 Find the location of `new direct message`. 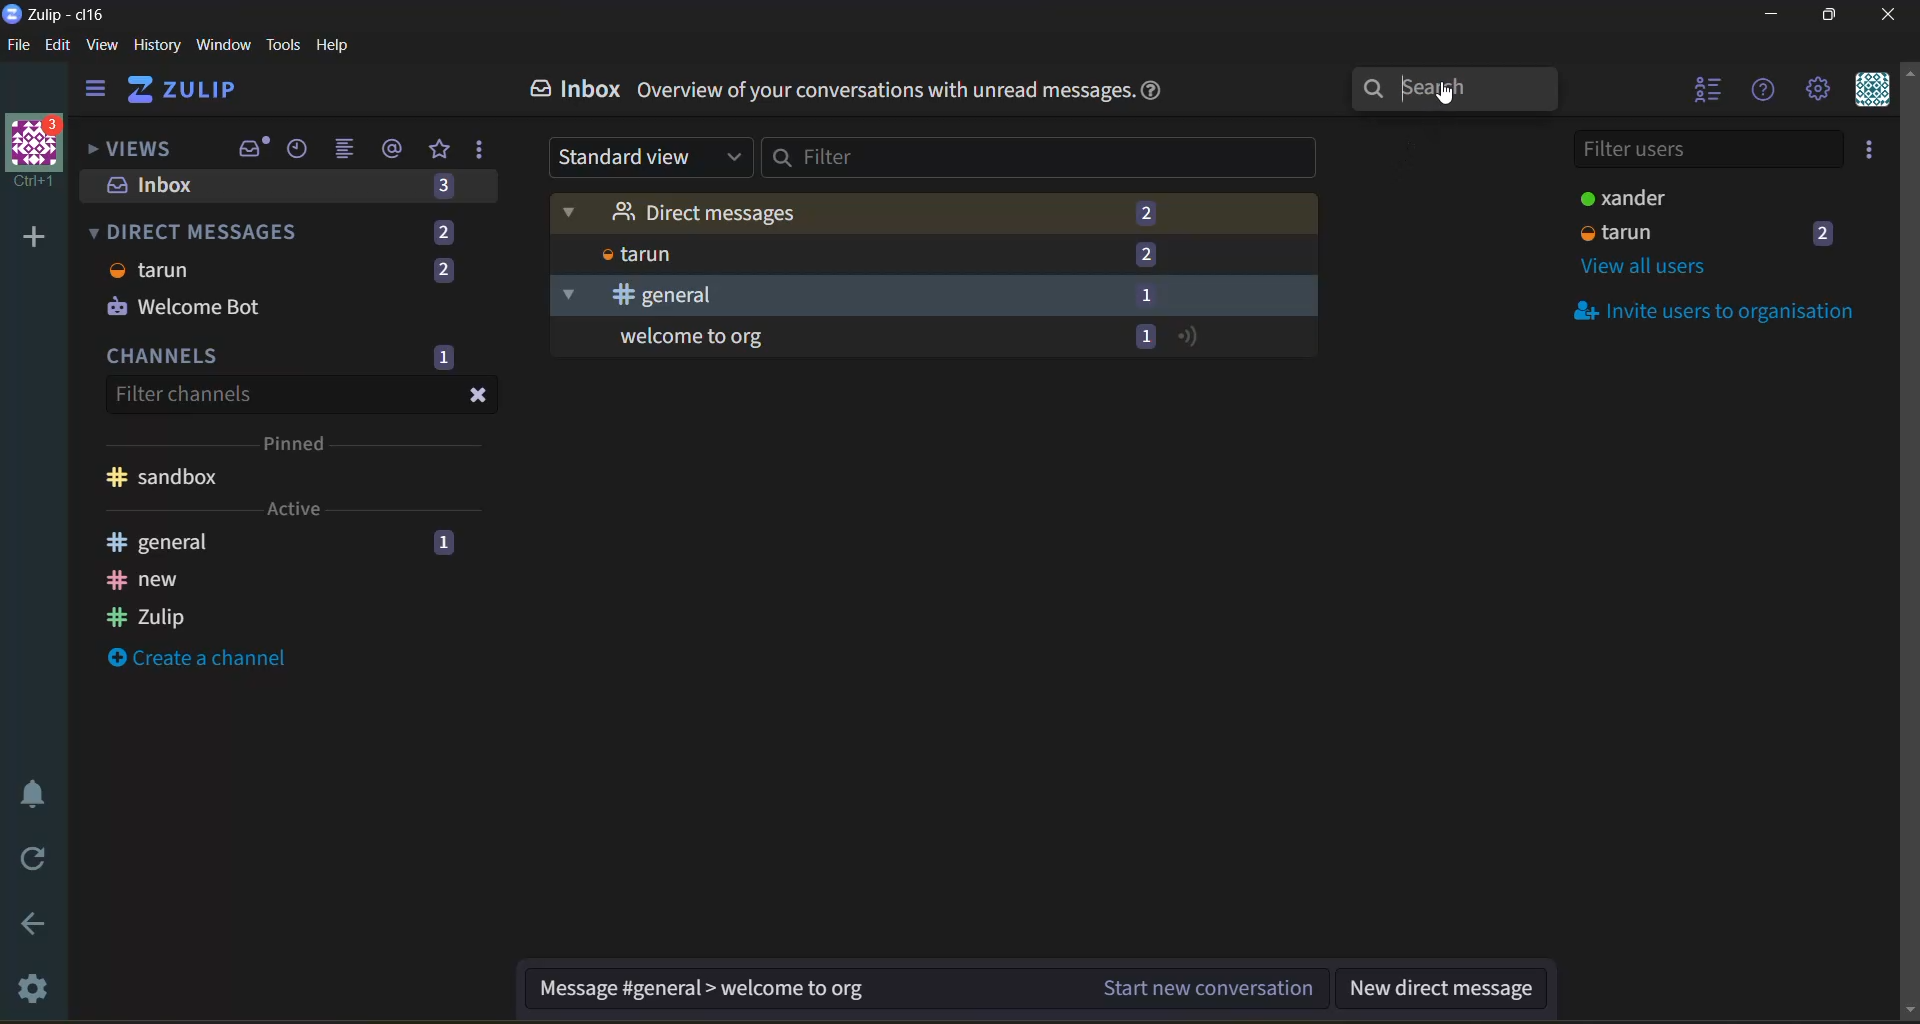

new direct message is located at coordinates (1440, 990).